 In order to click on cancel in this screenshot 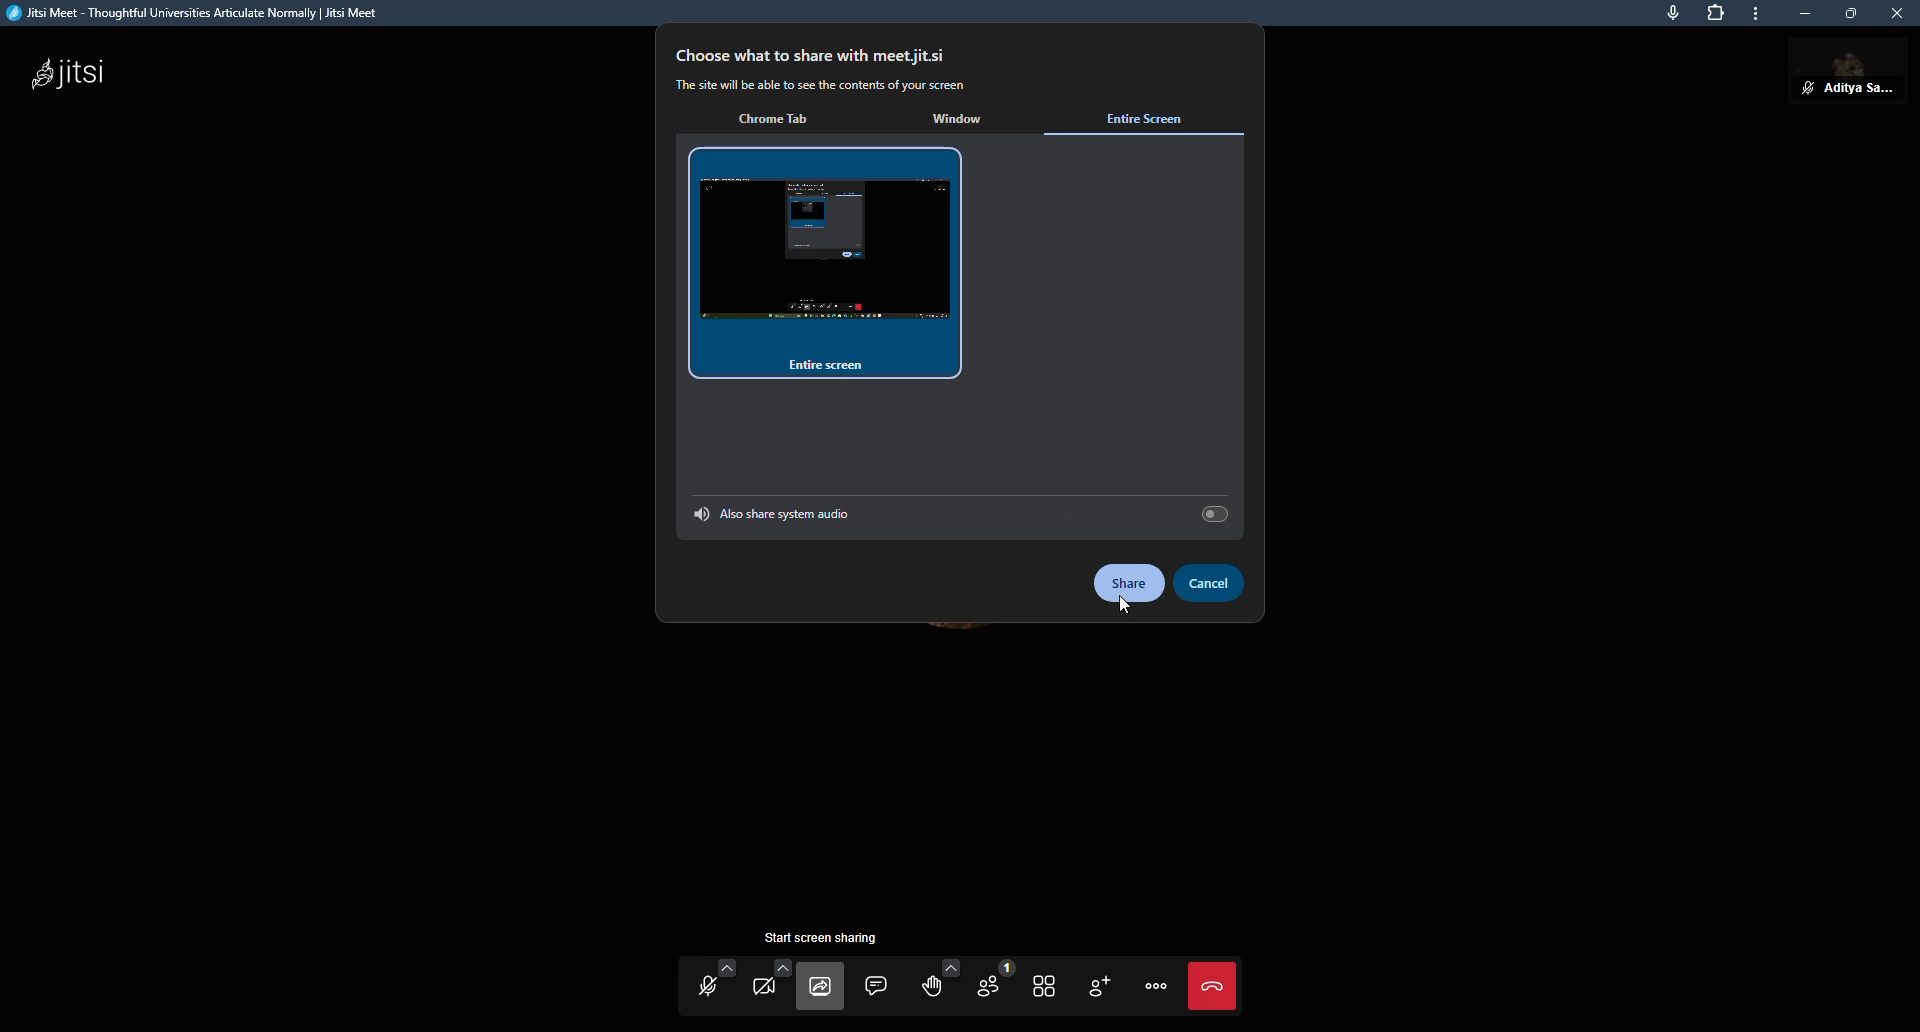, I will do `click(1216, 583)`.